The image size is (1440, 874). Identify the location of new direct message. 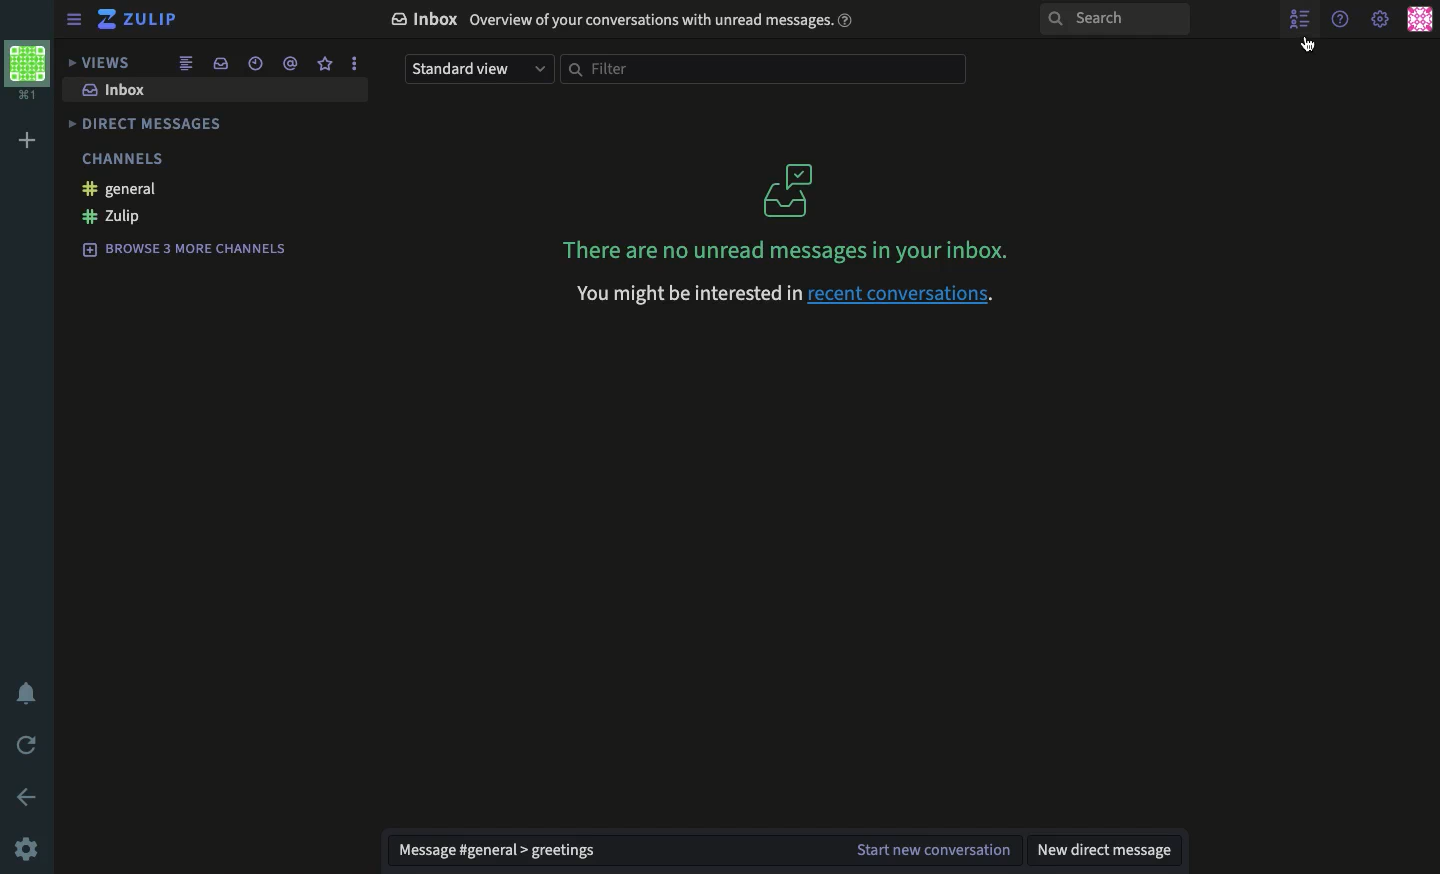
(1104, 849).